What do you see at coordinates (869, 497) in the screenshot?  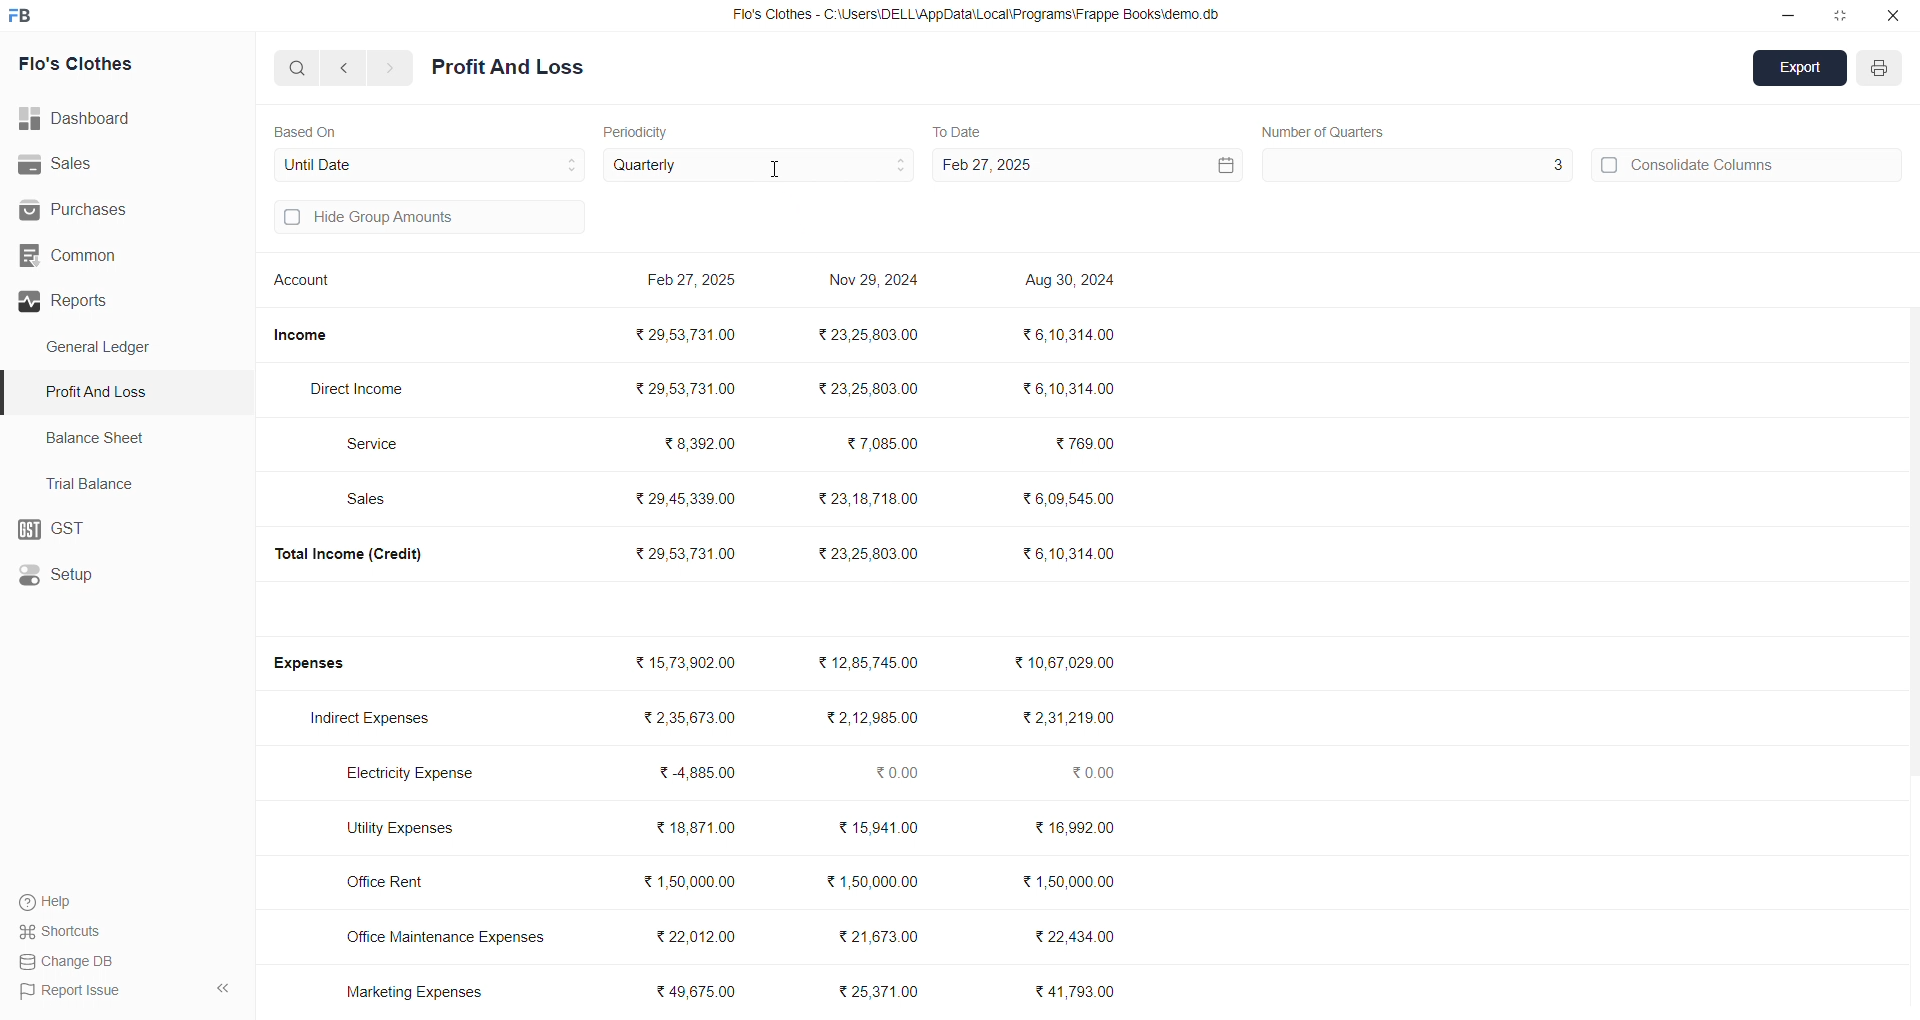 I see `₹23.18.718.00` at bounding box center [869, 497].